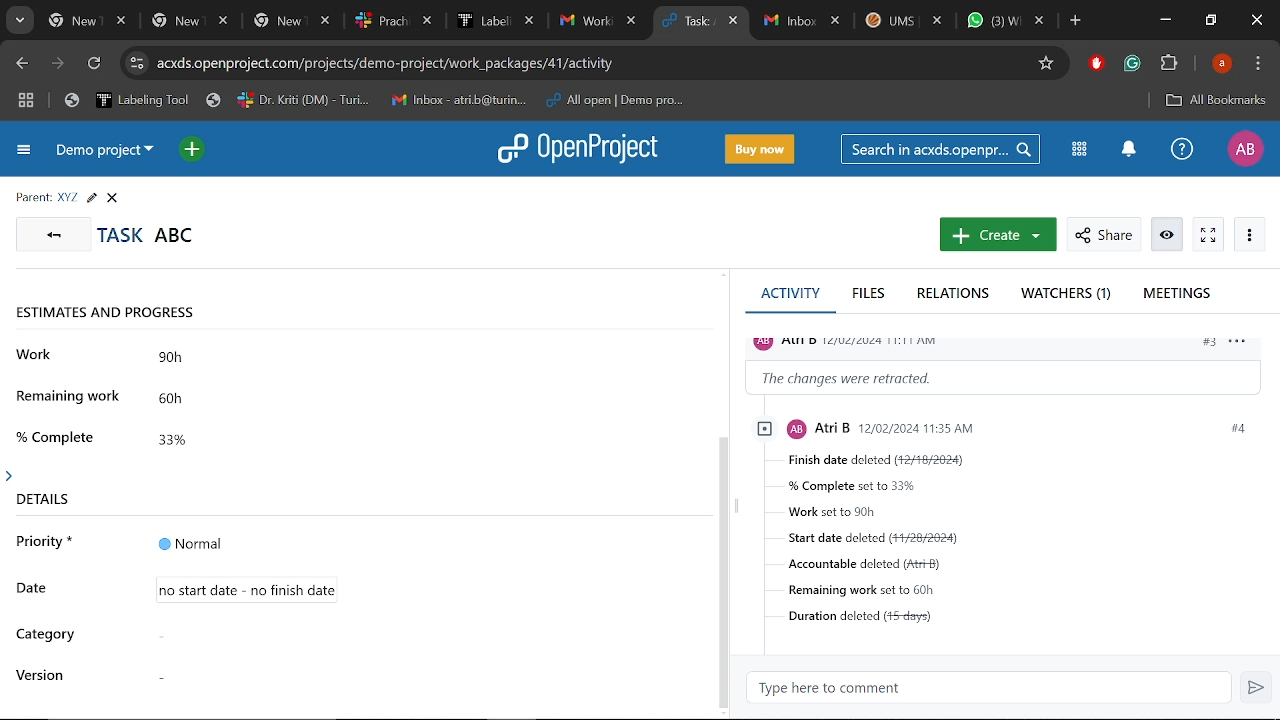 This screenshot has width=1280, height=720. I want to click on 60h, so click(199, 400).